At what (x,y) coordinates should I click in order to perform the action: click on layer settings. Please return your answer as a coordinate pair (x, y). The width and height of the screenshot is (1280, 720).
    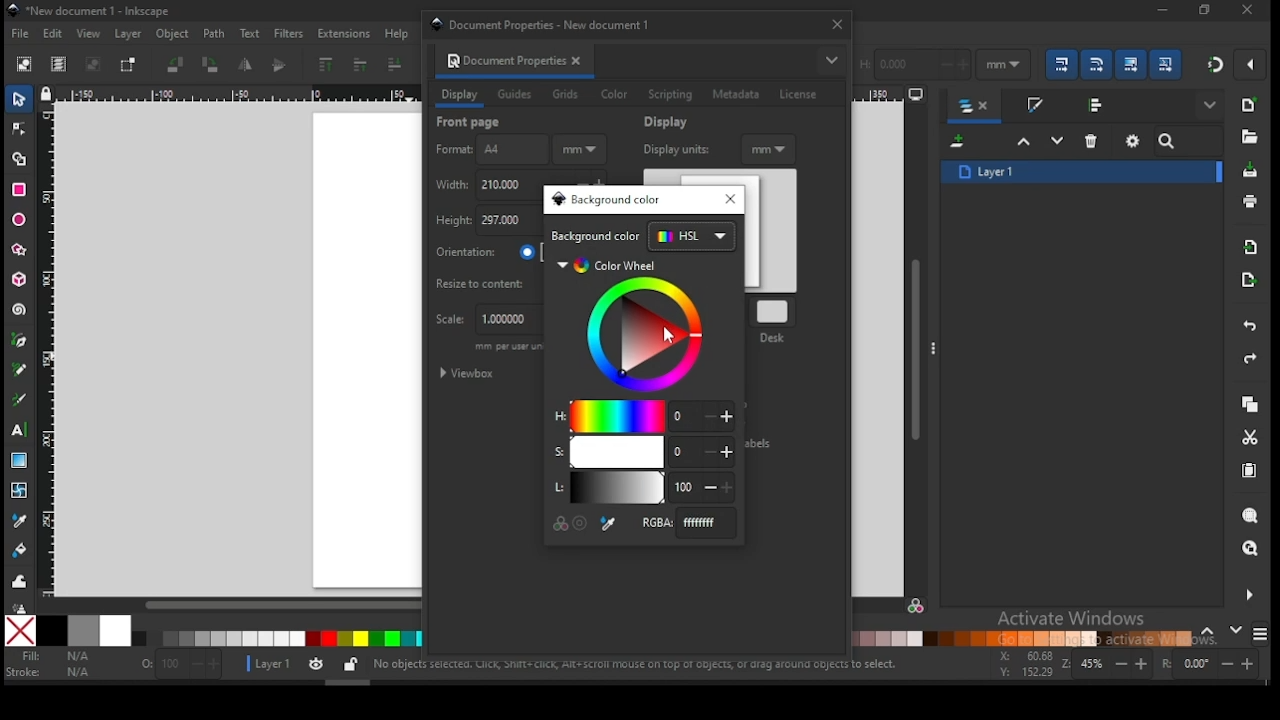
    Looking at the image, I should click on (304, 665).